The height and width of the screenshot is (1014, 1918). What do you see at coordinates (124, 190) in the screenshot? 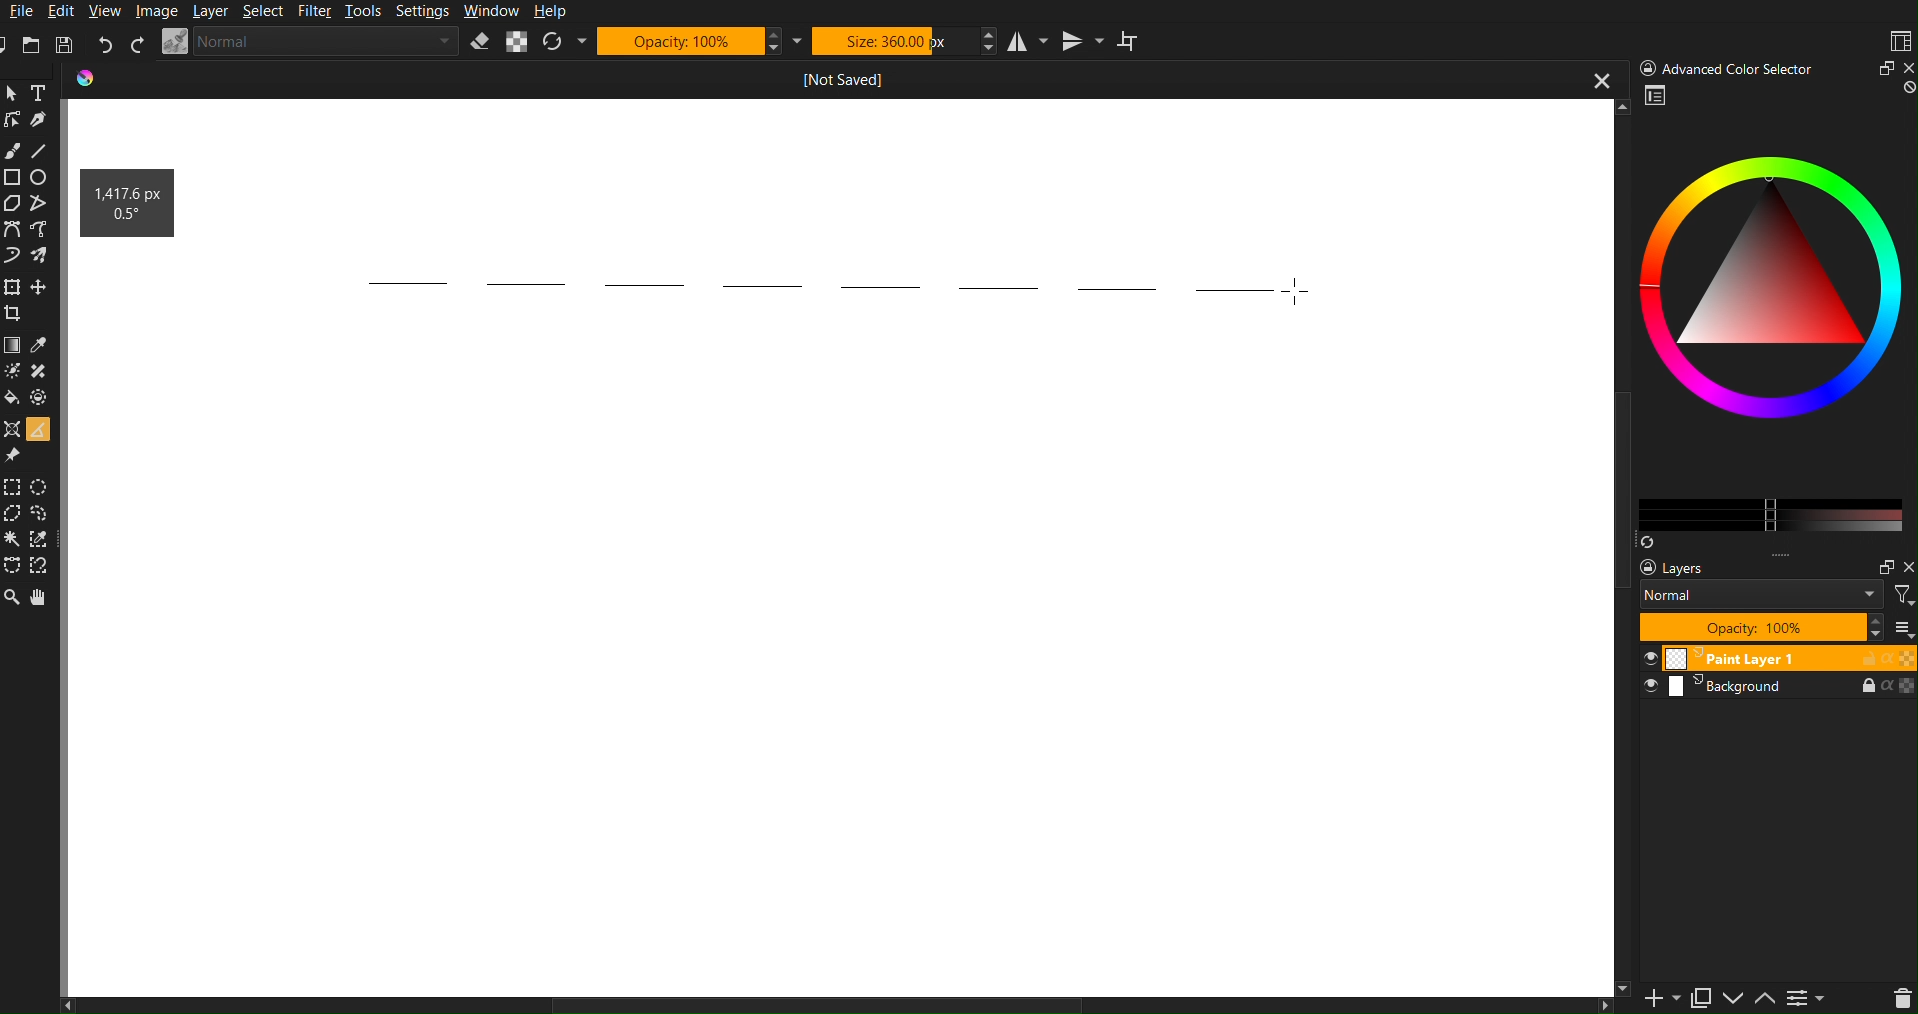
I see `Length` at bounding box center [124, 190].